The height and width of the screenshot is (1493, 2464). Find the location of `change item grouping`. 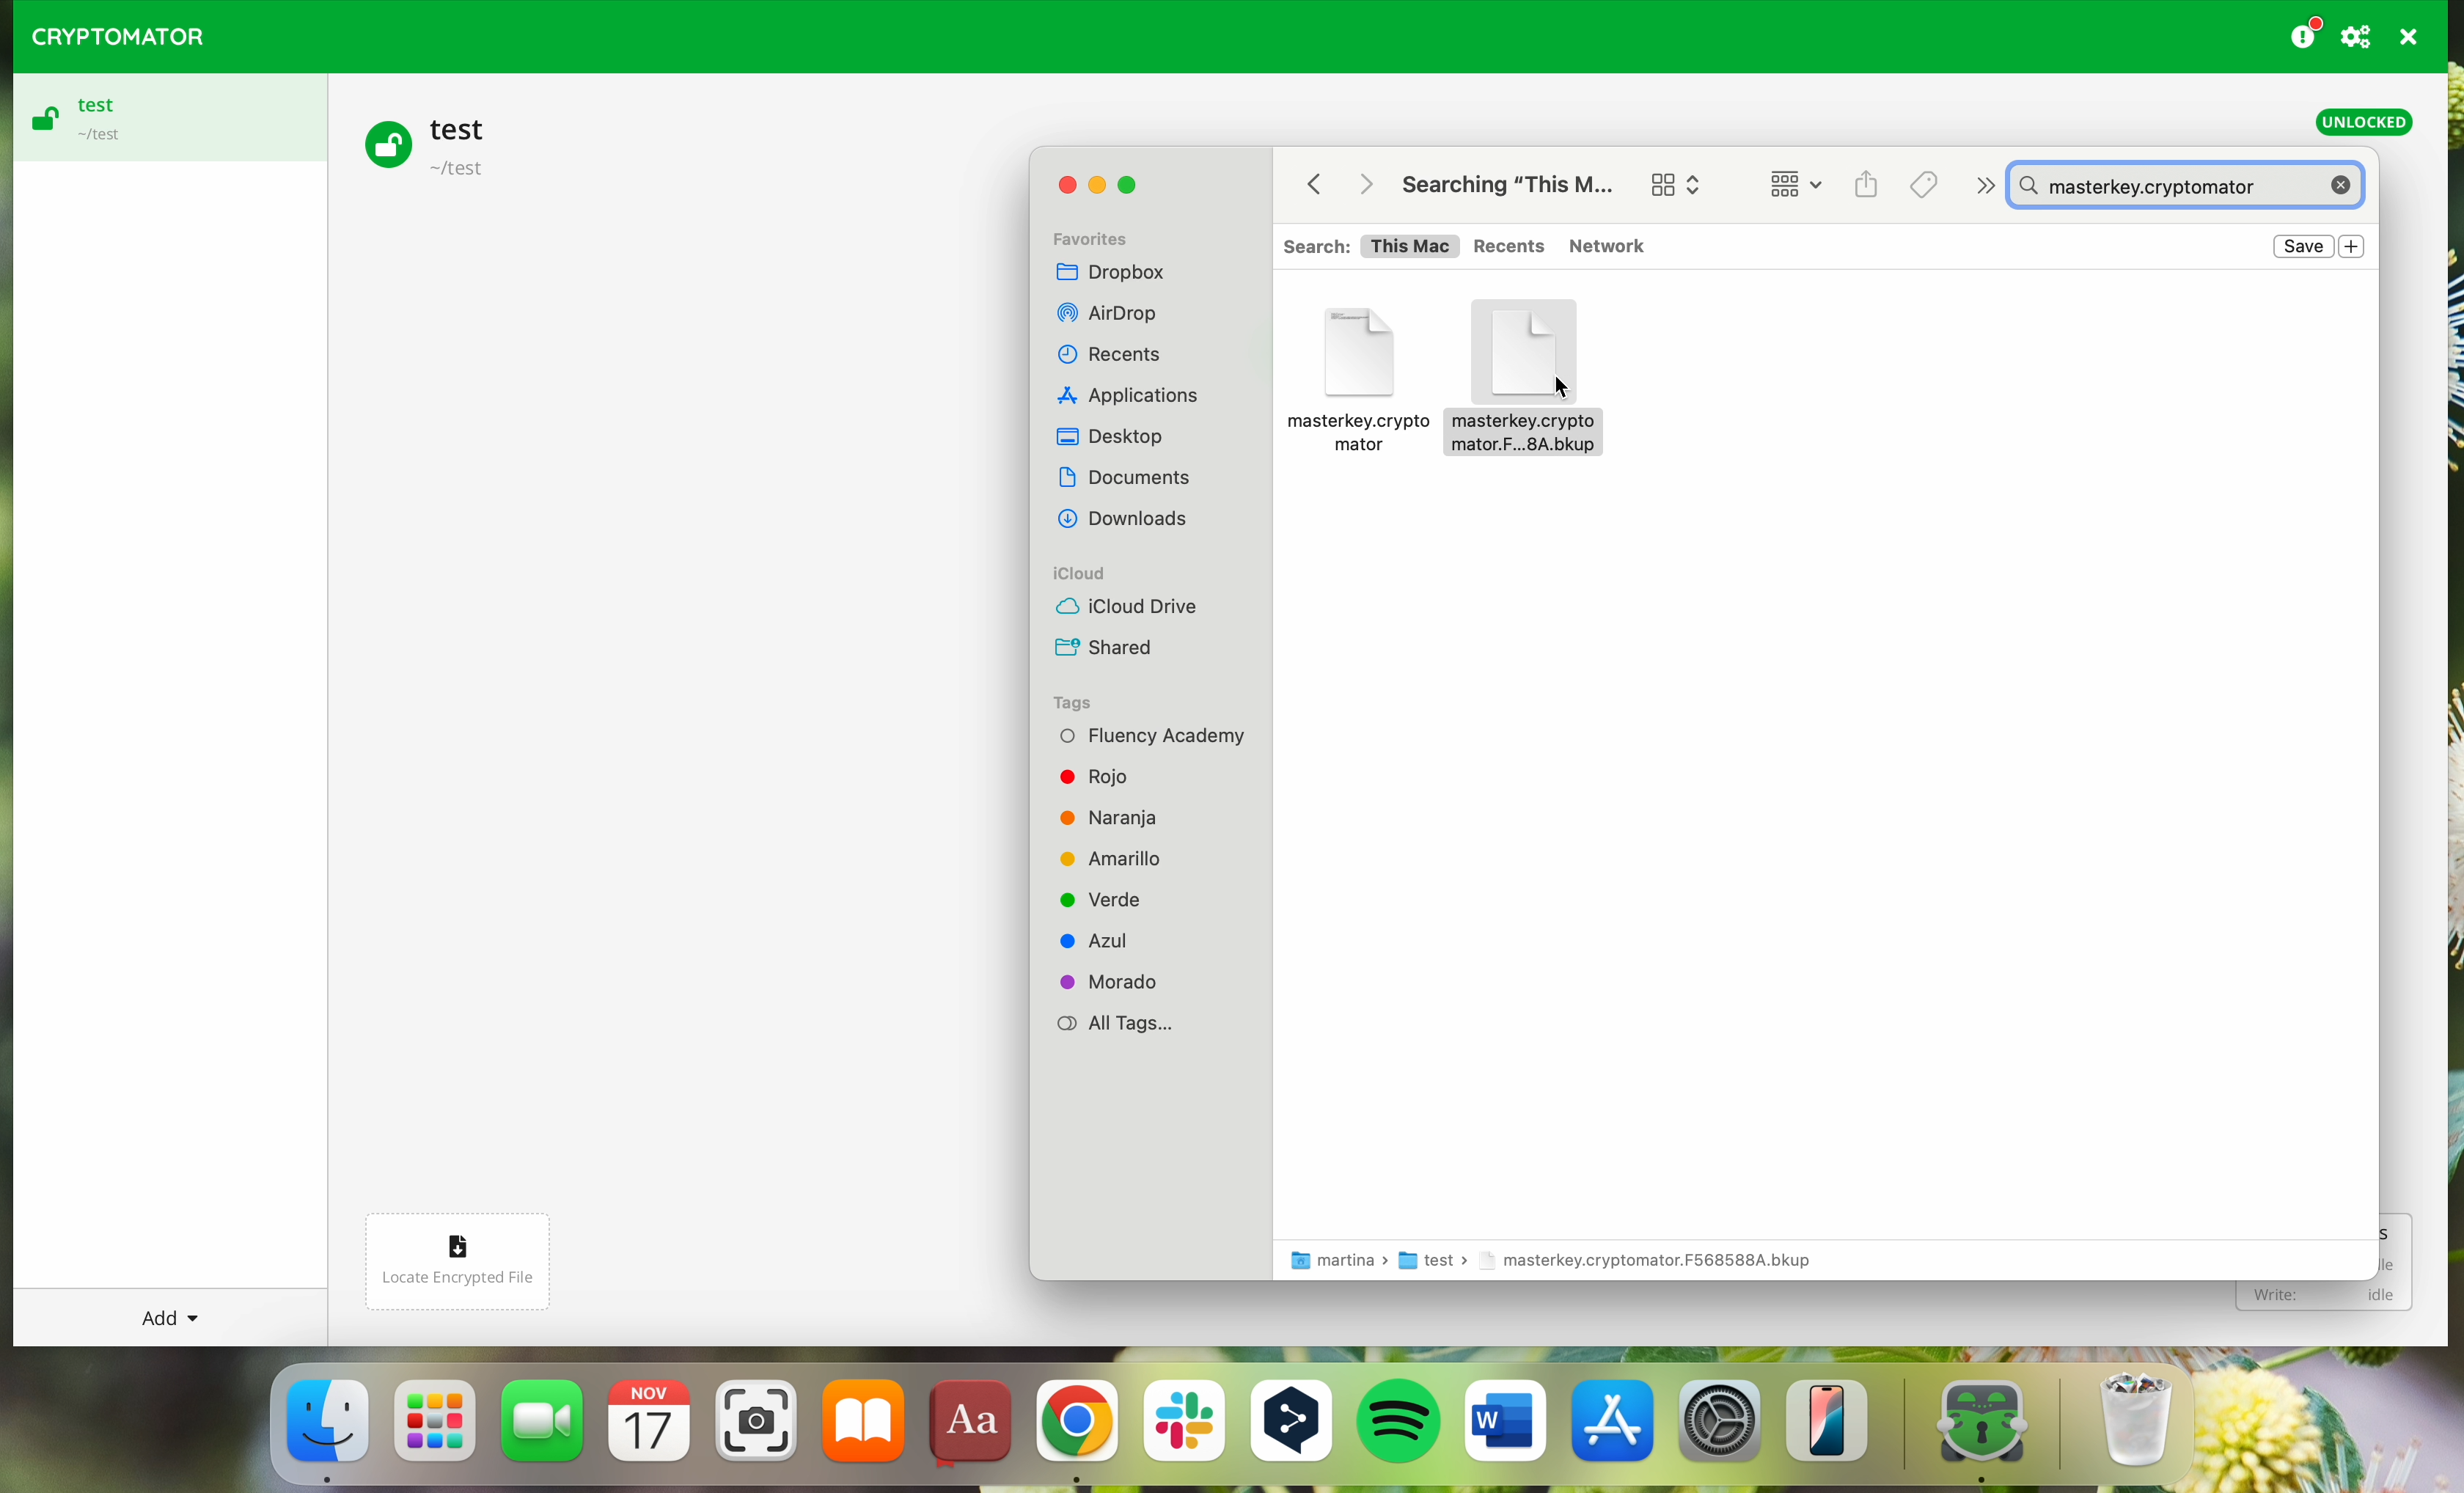

change item grouping is located at coordinates (1674, 179).